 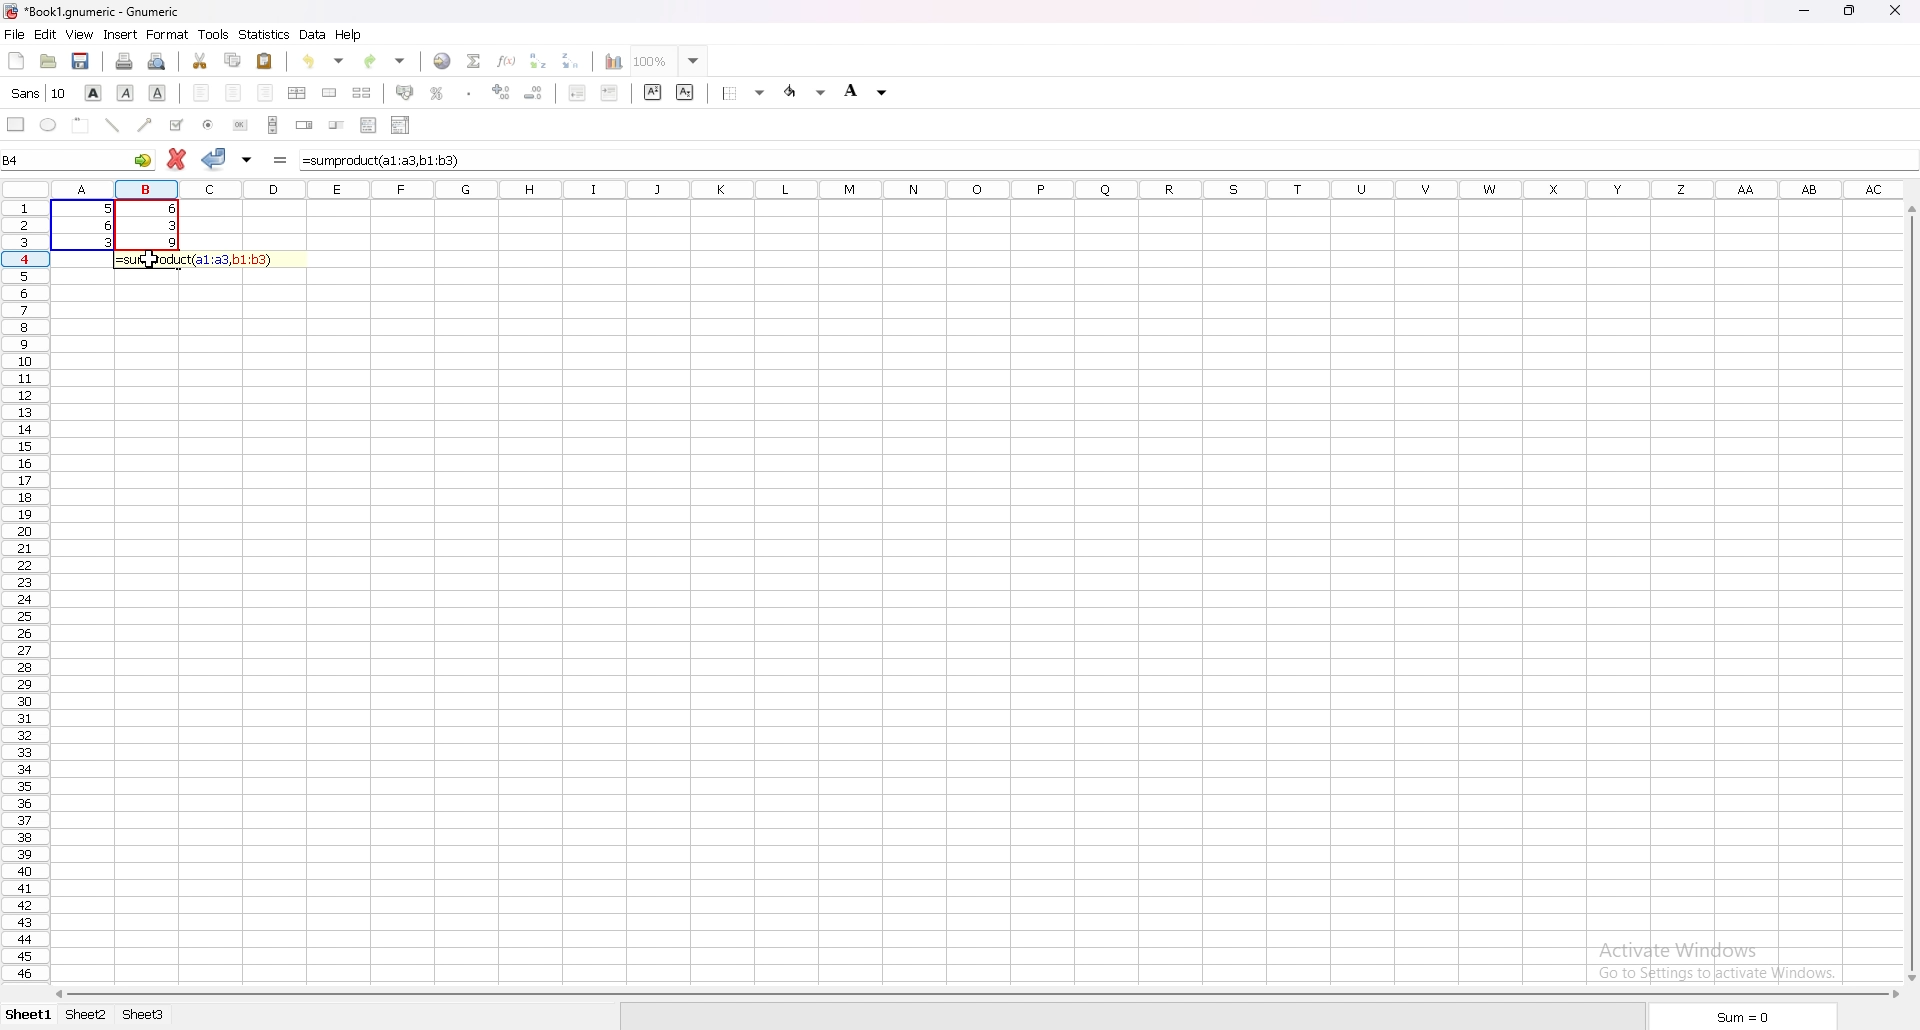 What do you see at coordinates (470, 92) in the screenshot?
I see `thousand separator` at bounding box center [470, 92].